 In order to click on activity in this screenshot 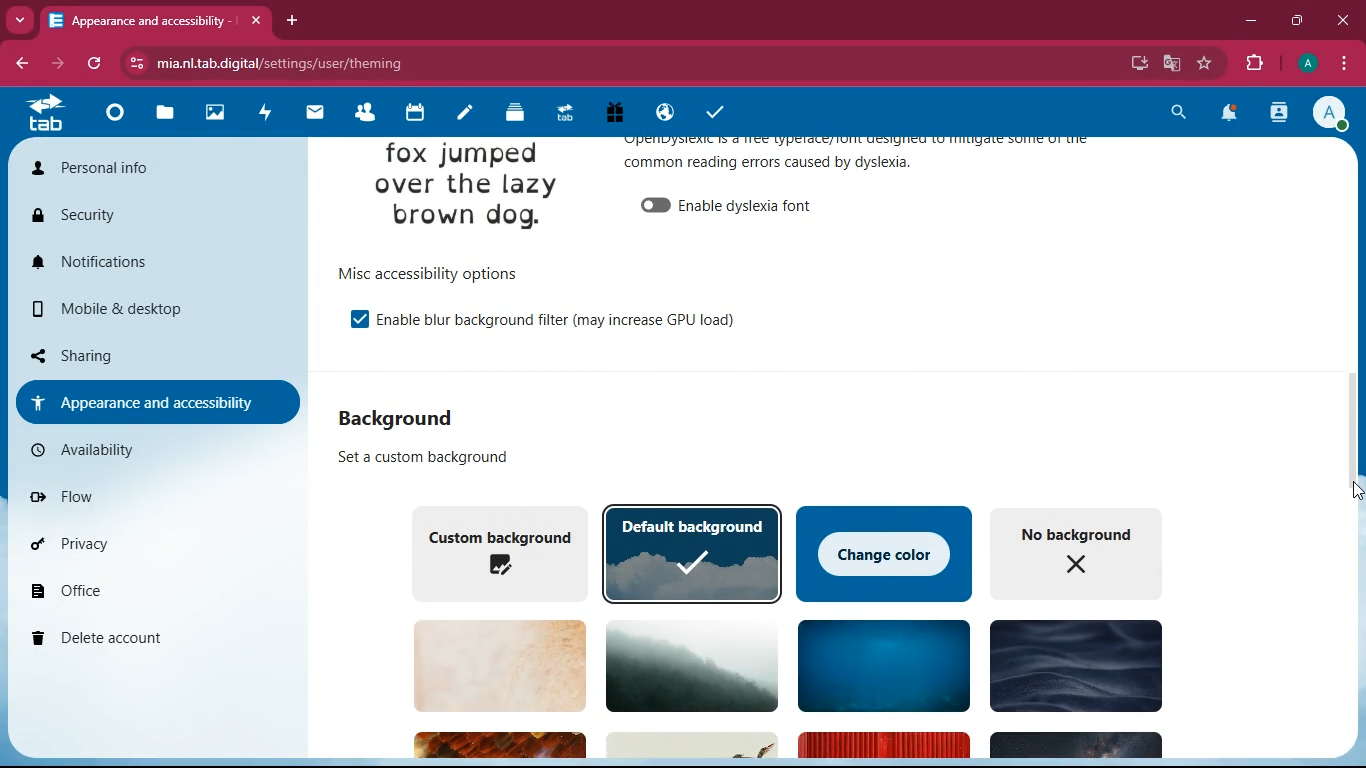, I will do `click(1280, 115)`.